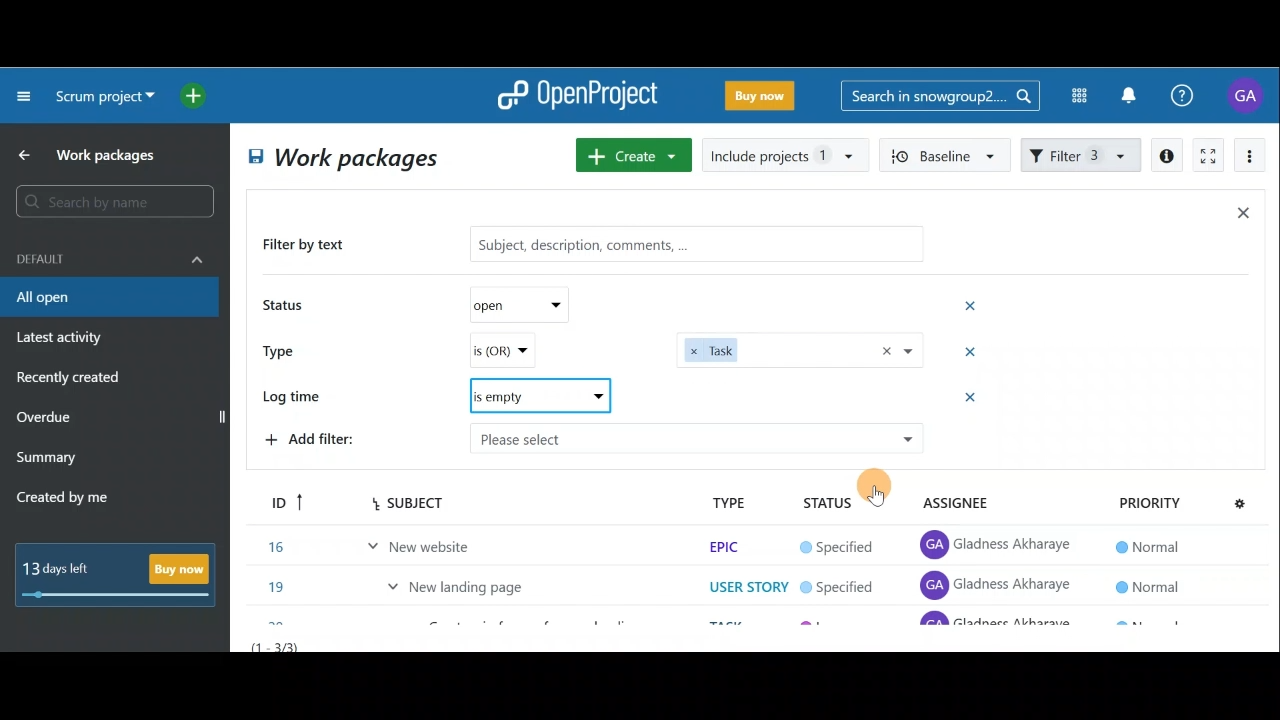 The height and width of the screenshot is (720, 1280). Describe the element at coordinates (1168, 156) in the screenshot. I see `Open details view` at that location.